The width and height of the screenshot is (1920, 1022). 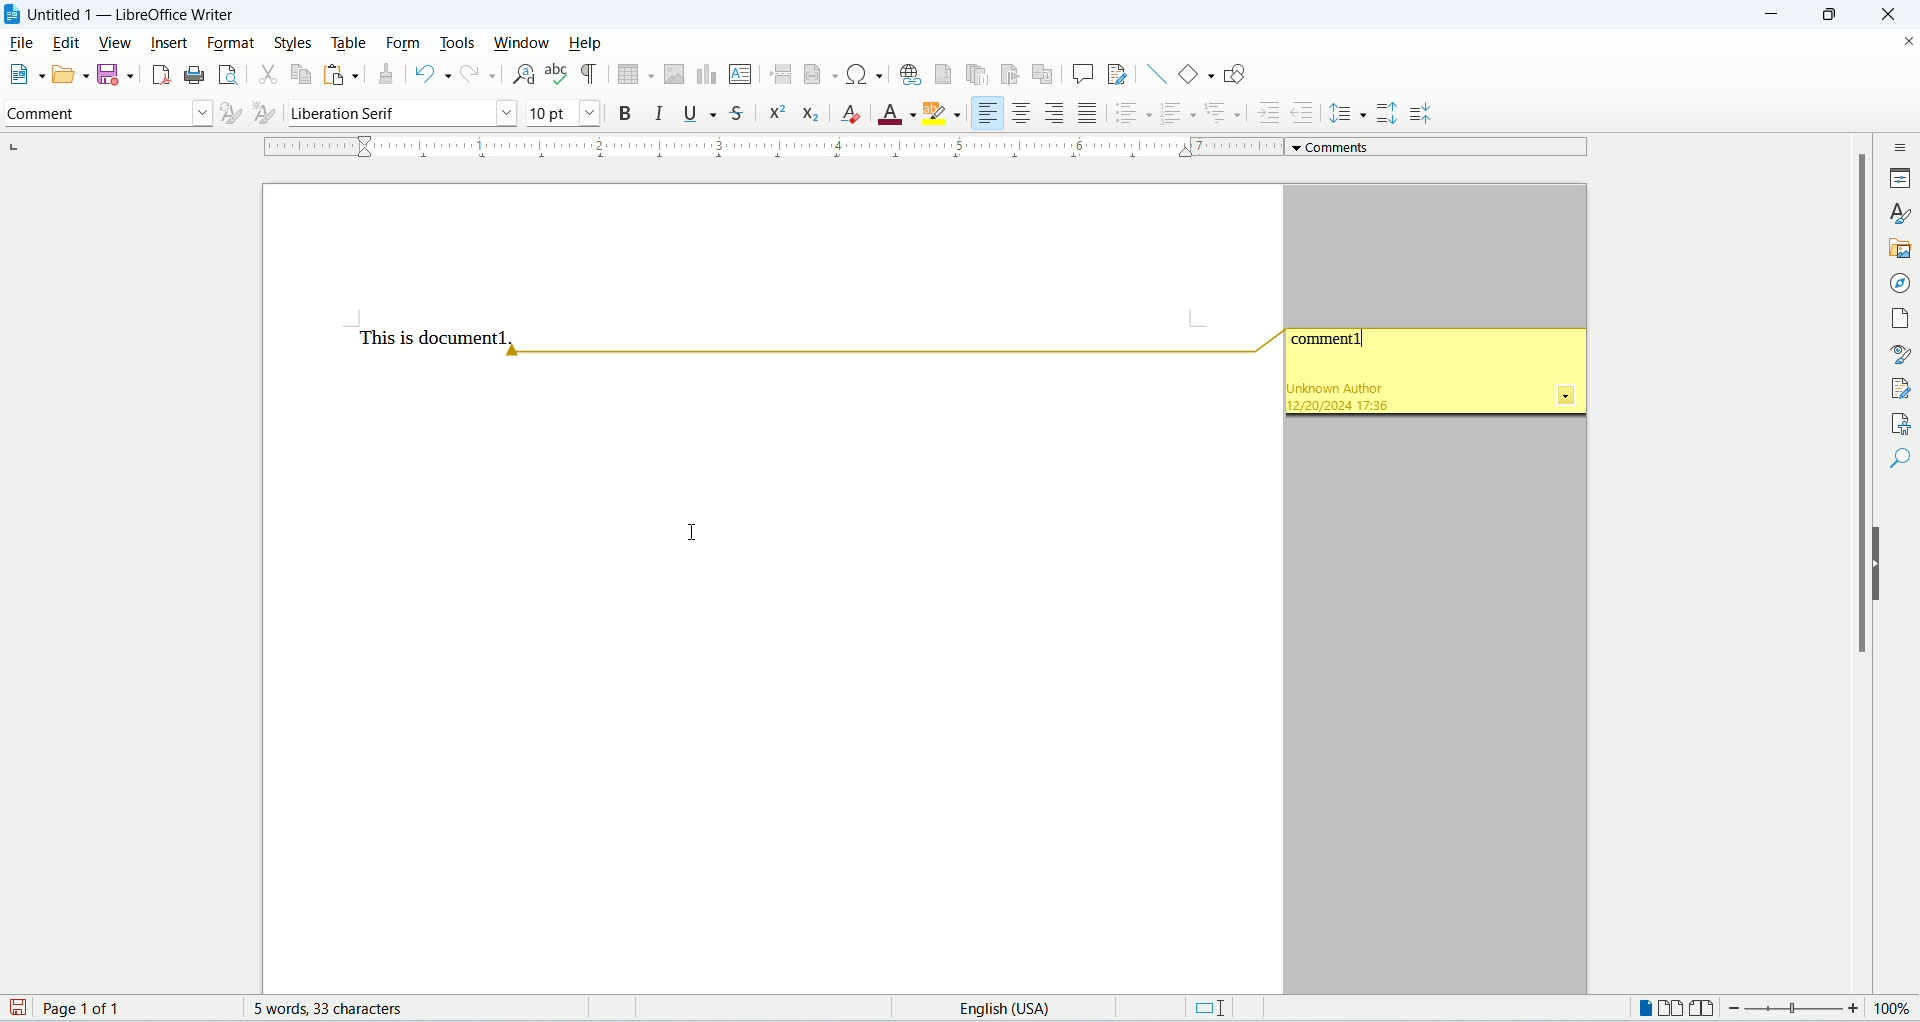 What do you see at coordinates (68, 76) in the screenshot?
I see `open` at bounding box center [68, 76].